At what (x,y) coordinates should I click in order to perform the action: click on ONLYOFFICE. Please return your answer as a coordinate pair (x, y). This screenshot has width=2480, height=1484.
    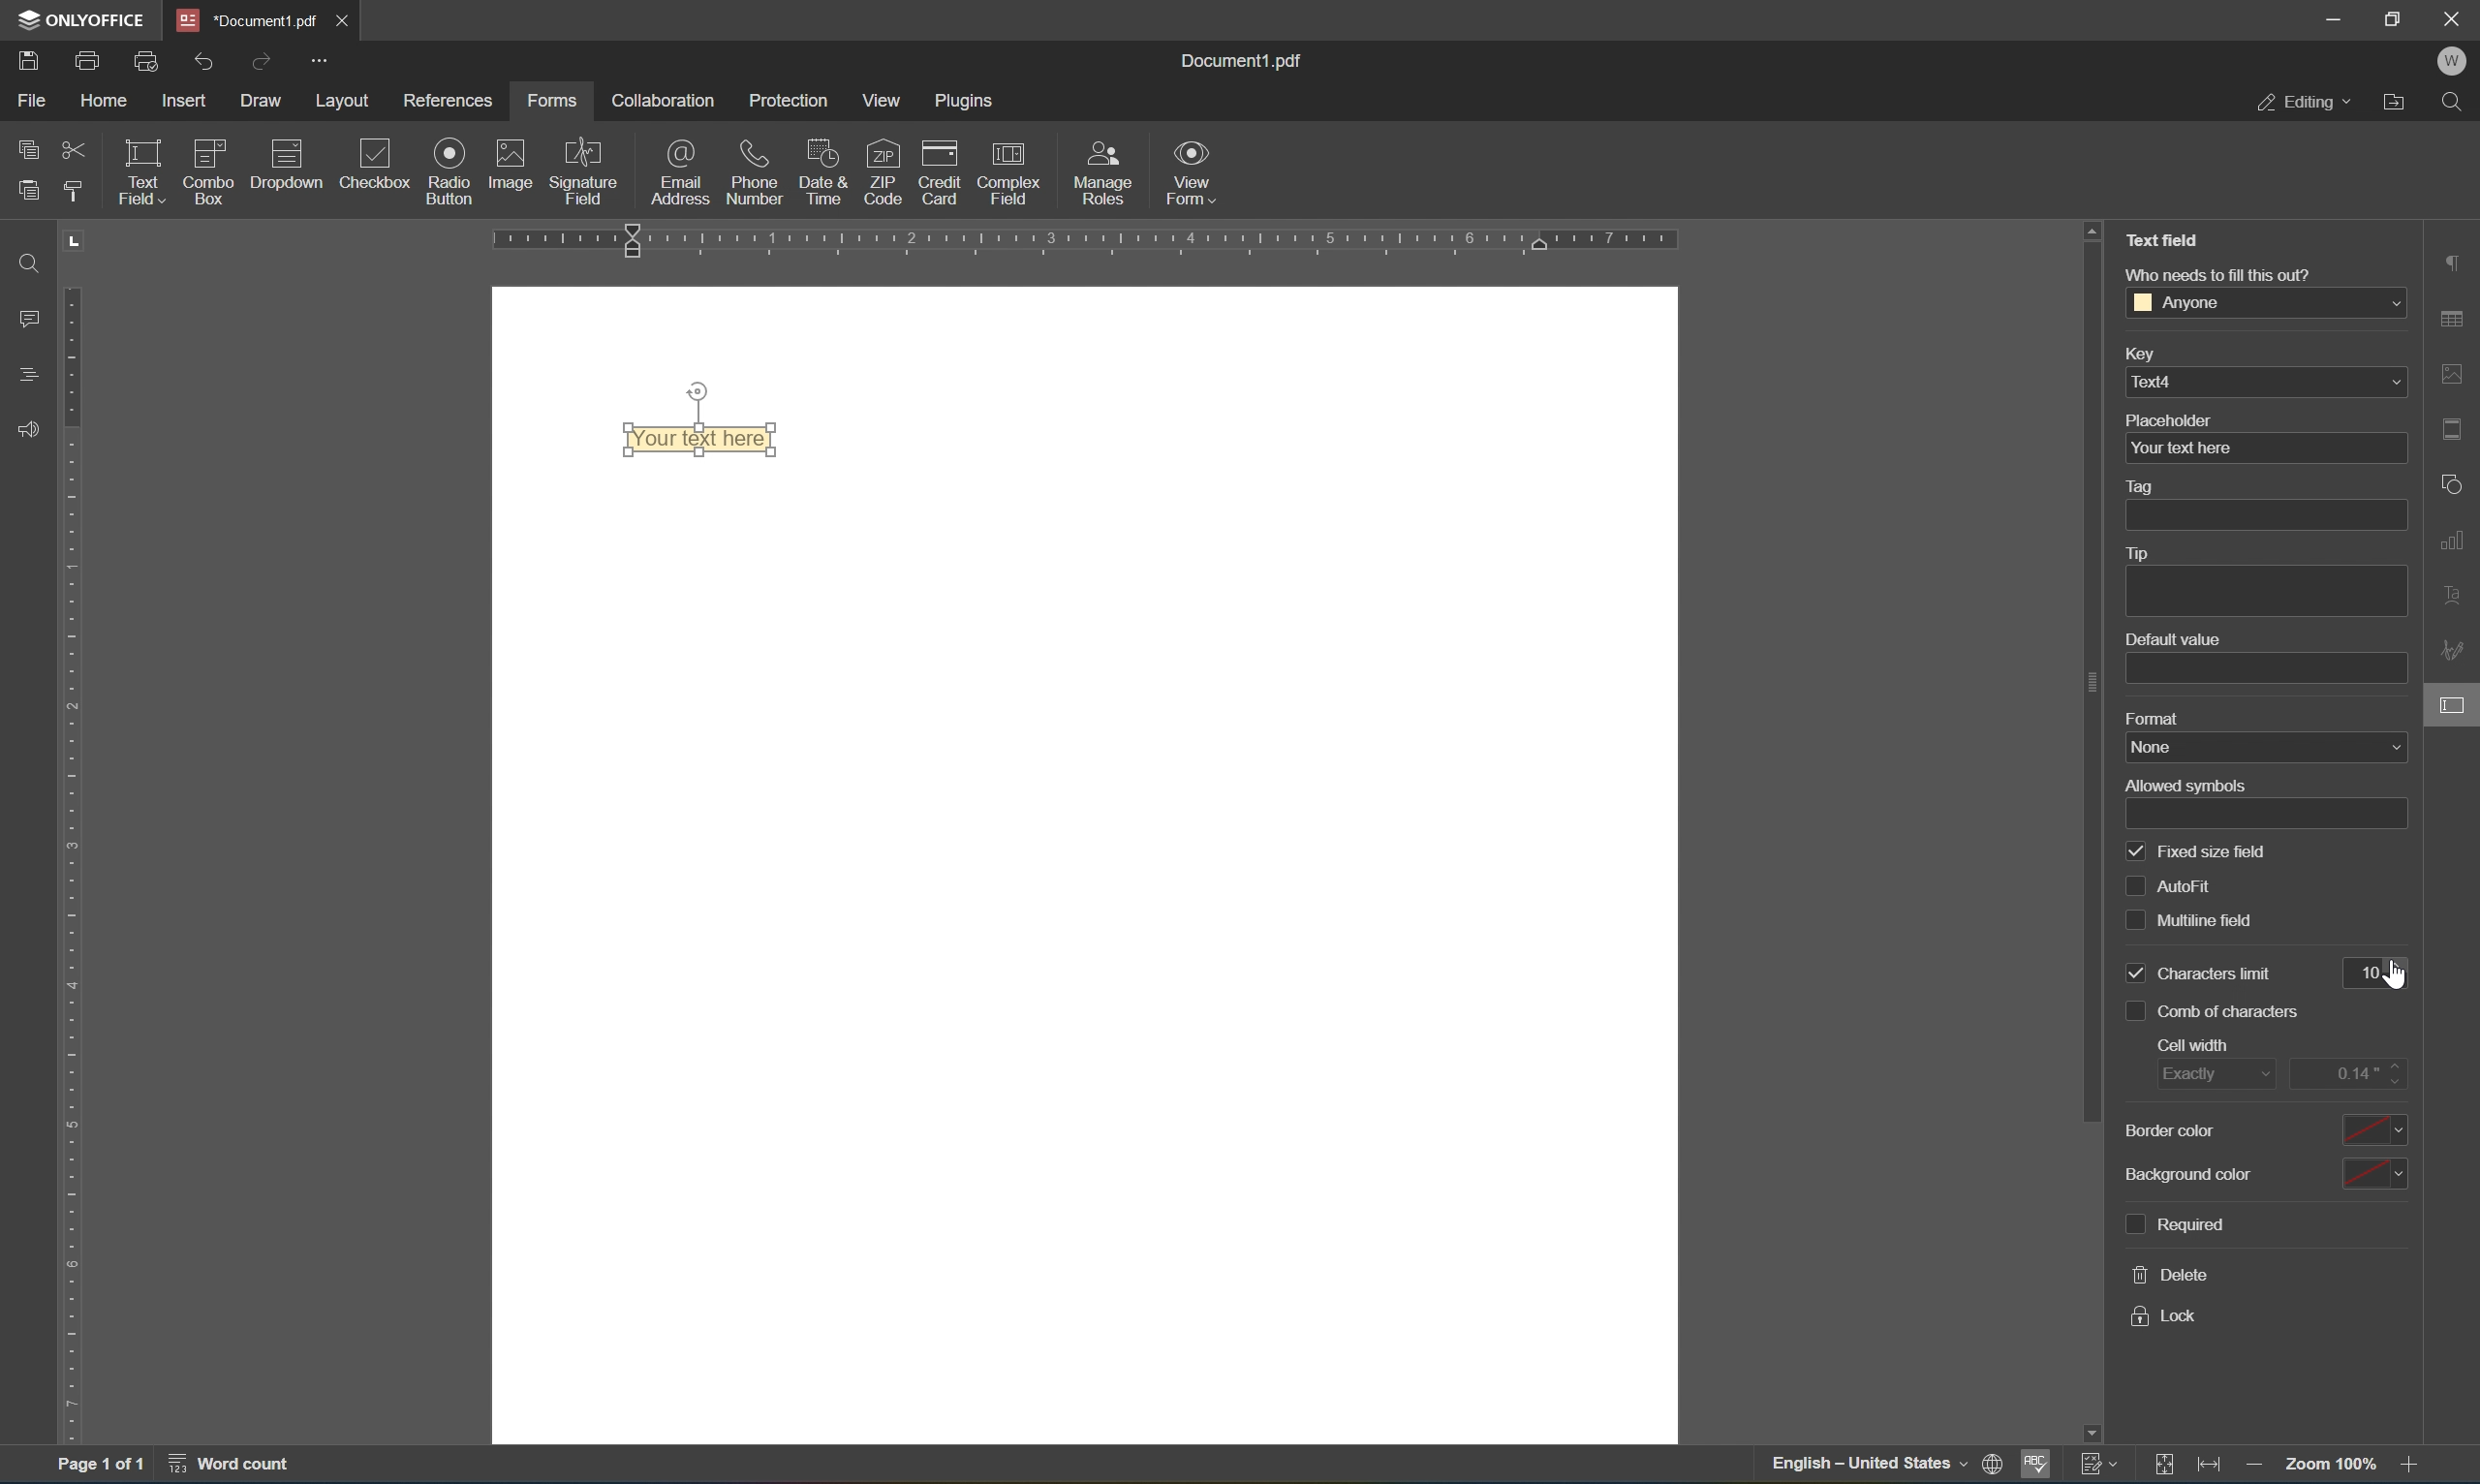
    Looking at the image, I should click on (77, 21).